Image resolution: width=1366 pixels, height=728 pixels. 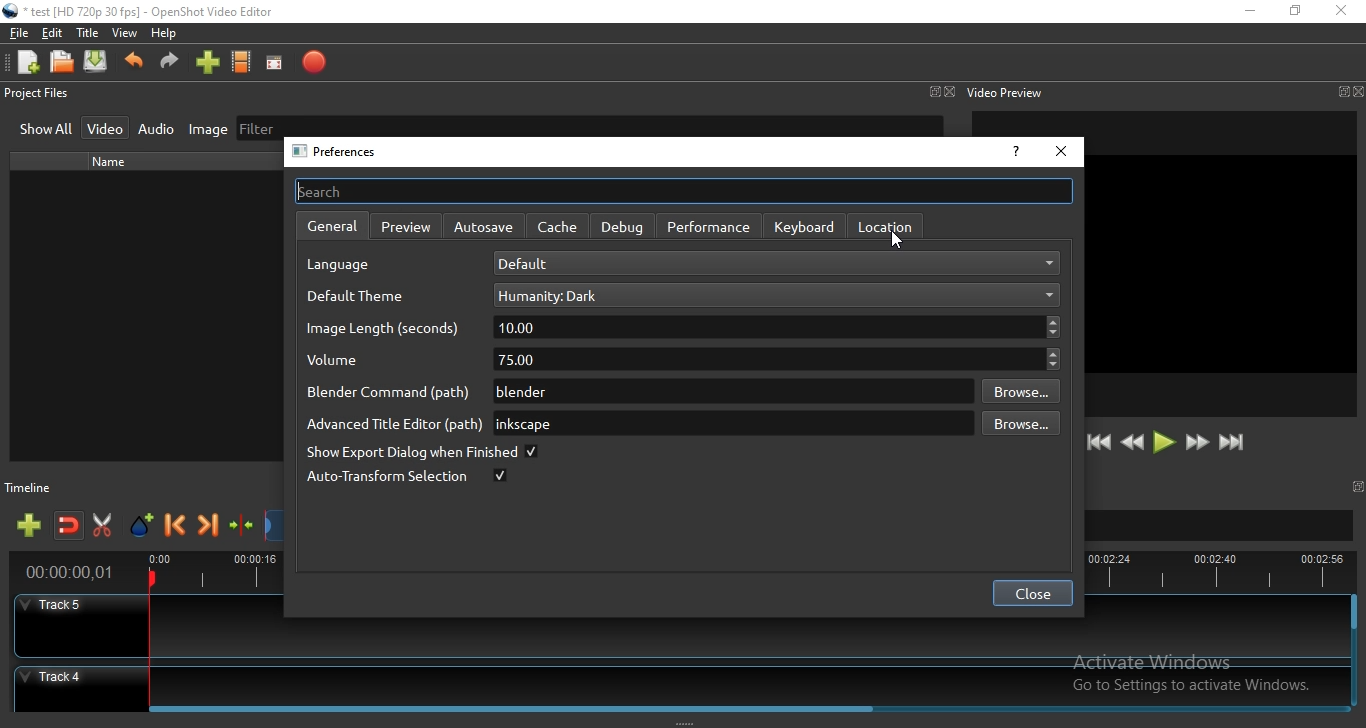 What do you see at coordinates (1360, 486) in the screenshot?
I see `window` at bounding box center [1360, 486].